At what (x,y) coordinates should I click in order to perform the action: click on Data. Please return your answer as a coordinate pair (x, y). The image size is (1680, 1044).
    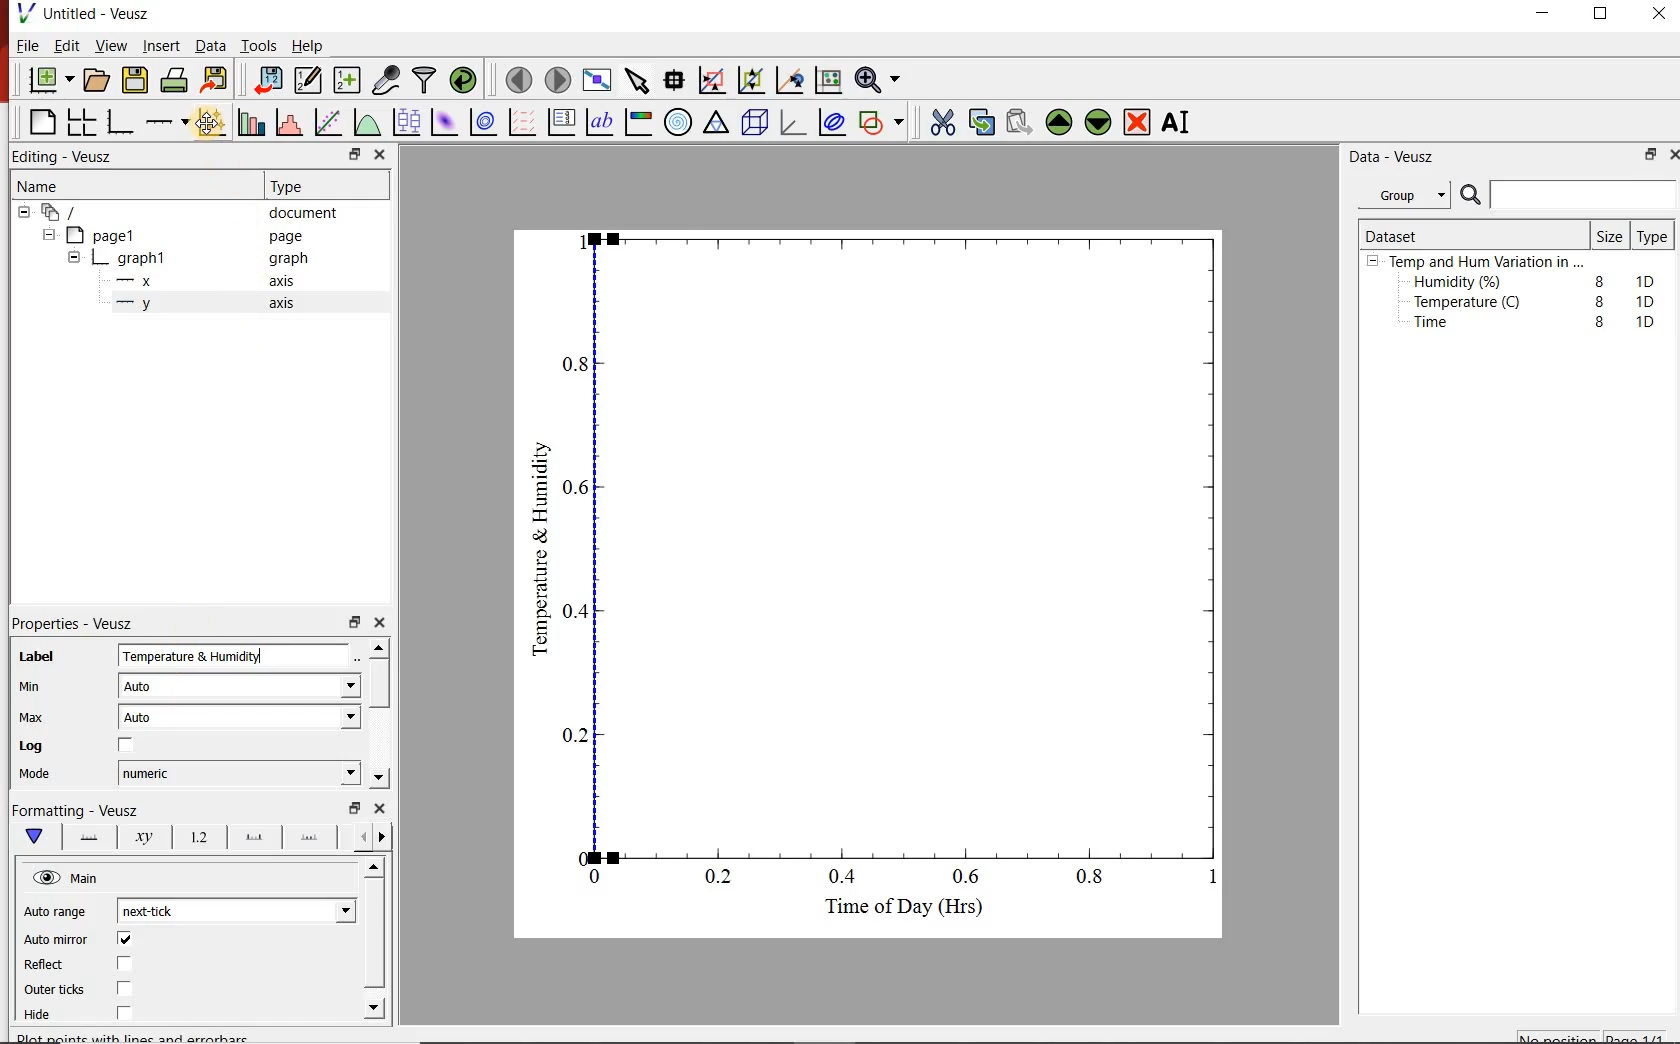
    Looking at the image, I should click on (206, 46).